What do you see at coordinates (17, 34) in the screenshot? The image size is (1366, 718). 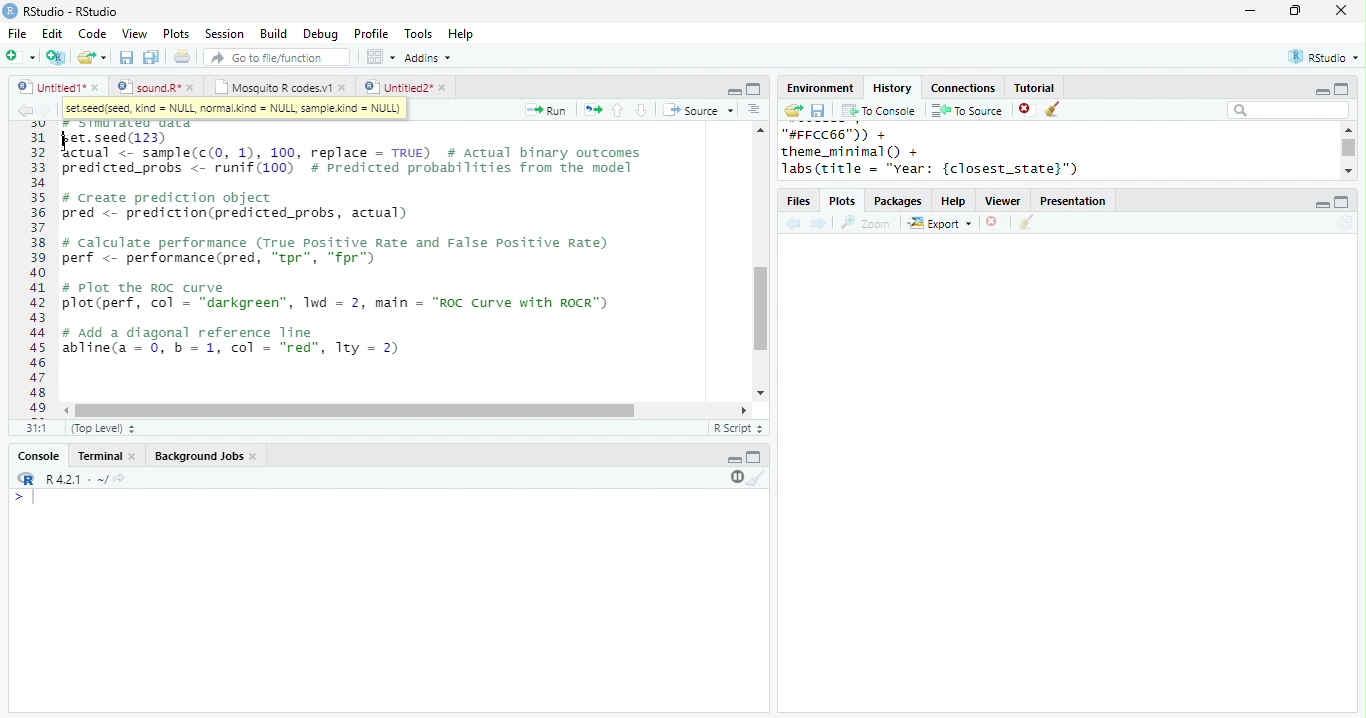 I see `File` at bounding box center [17, 34].